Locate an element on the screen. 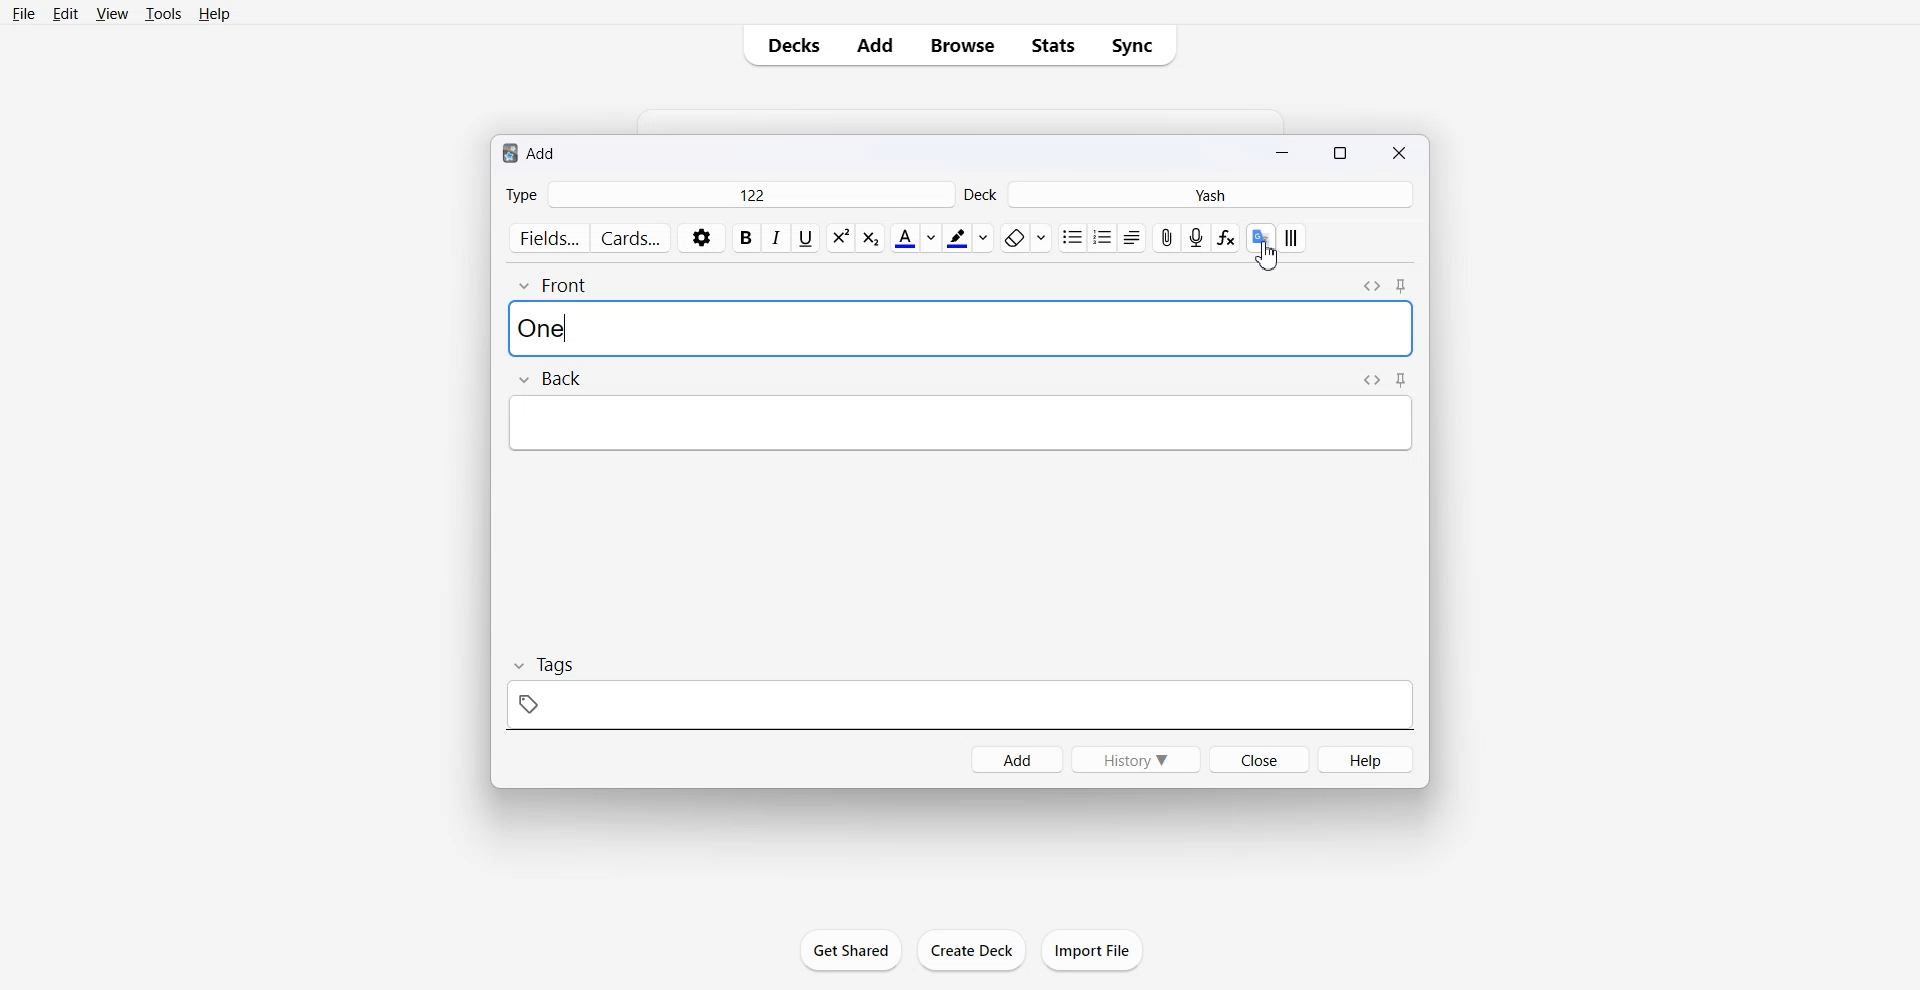 Image resolution: width=1920 pixels, height=990 pixels. Import File is located at coordinates (1093, 950).